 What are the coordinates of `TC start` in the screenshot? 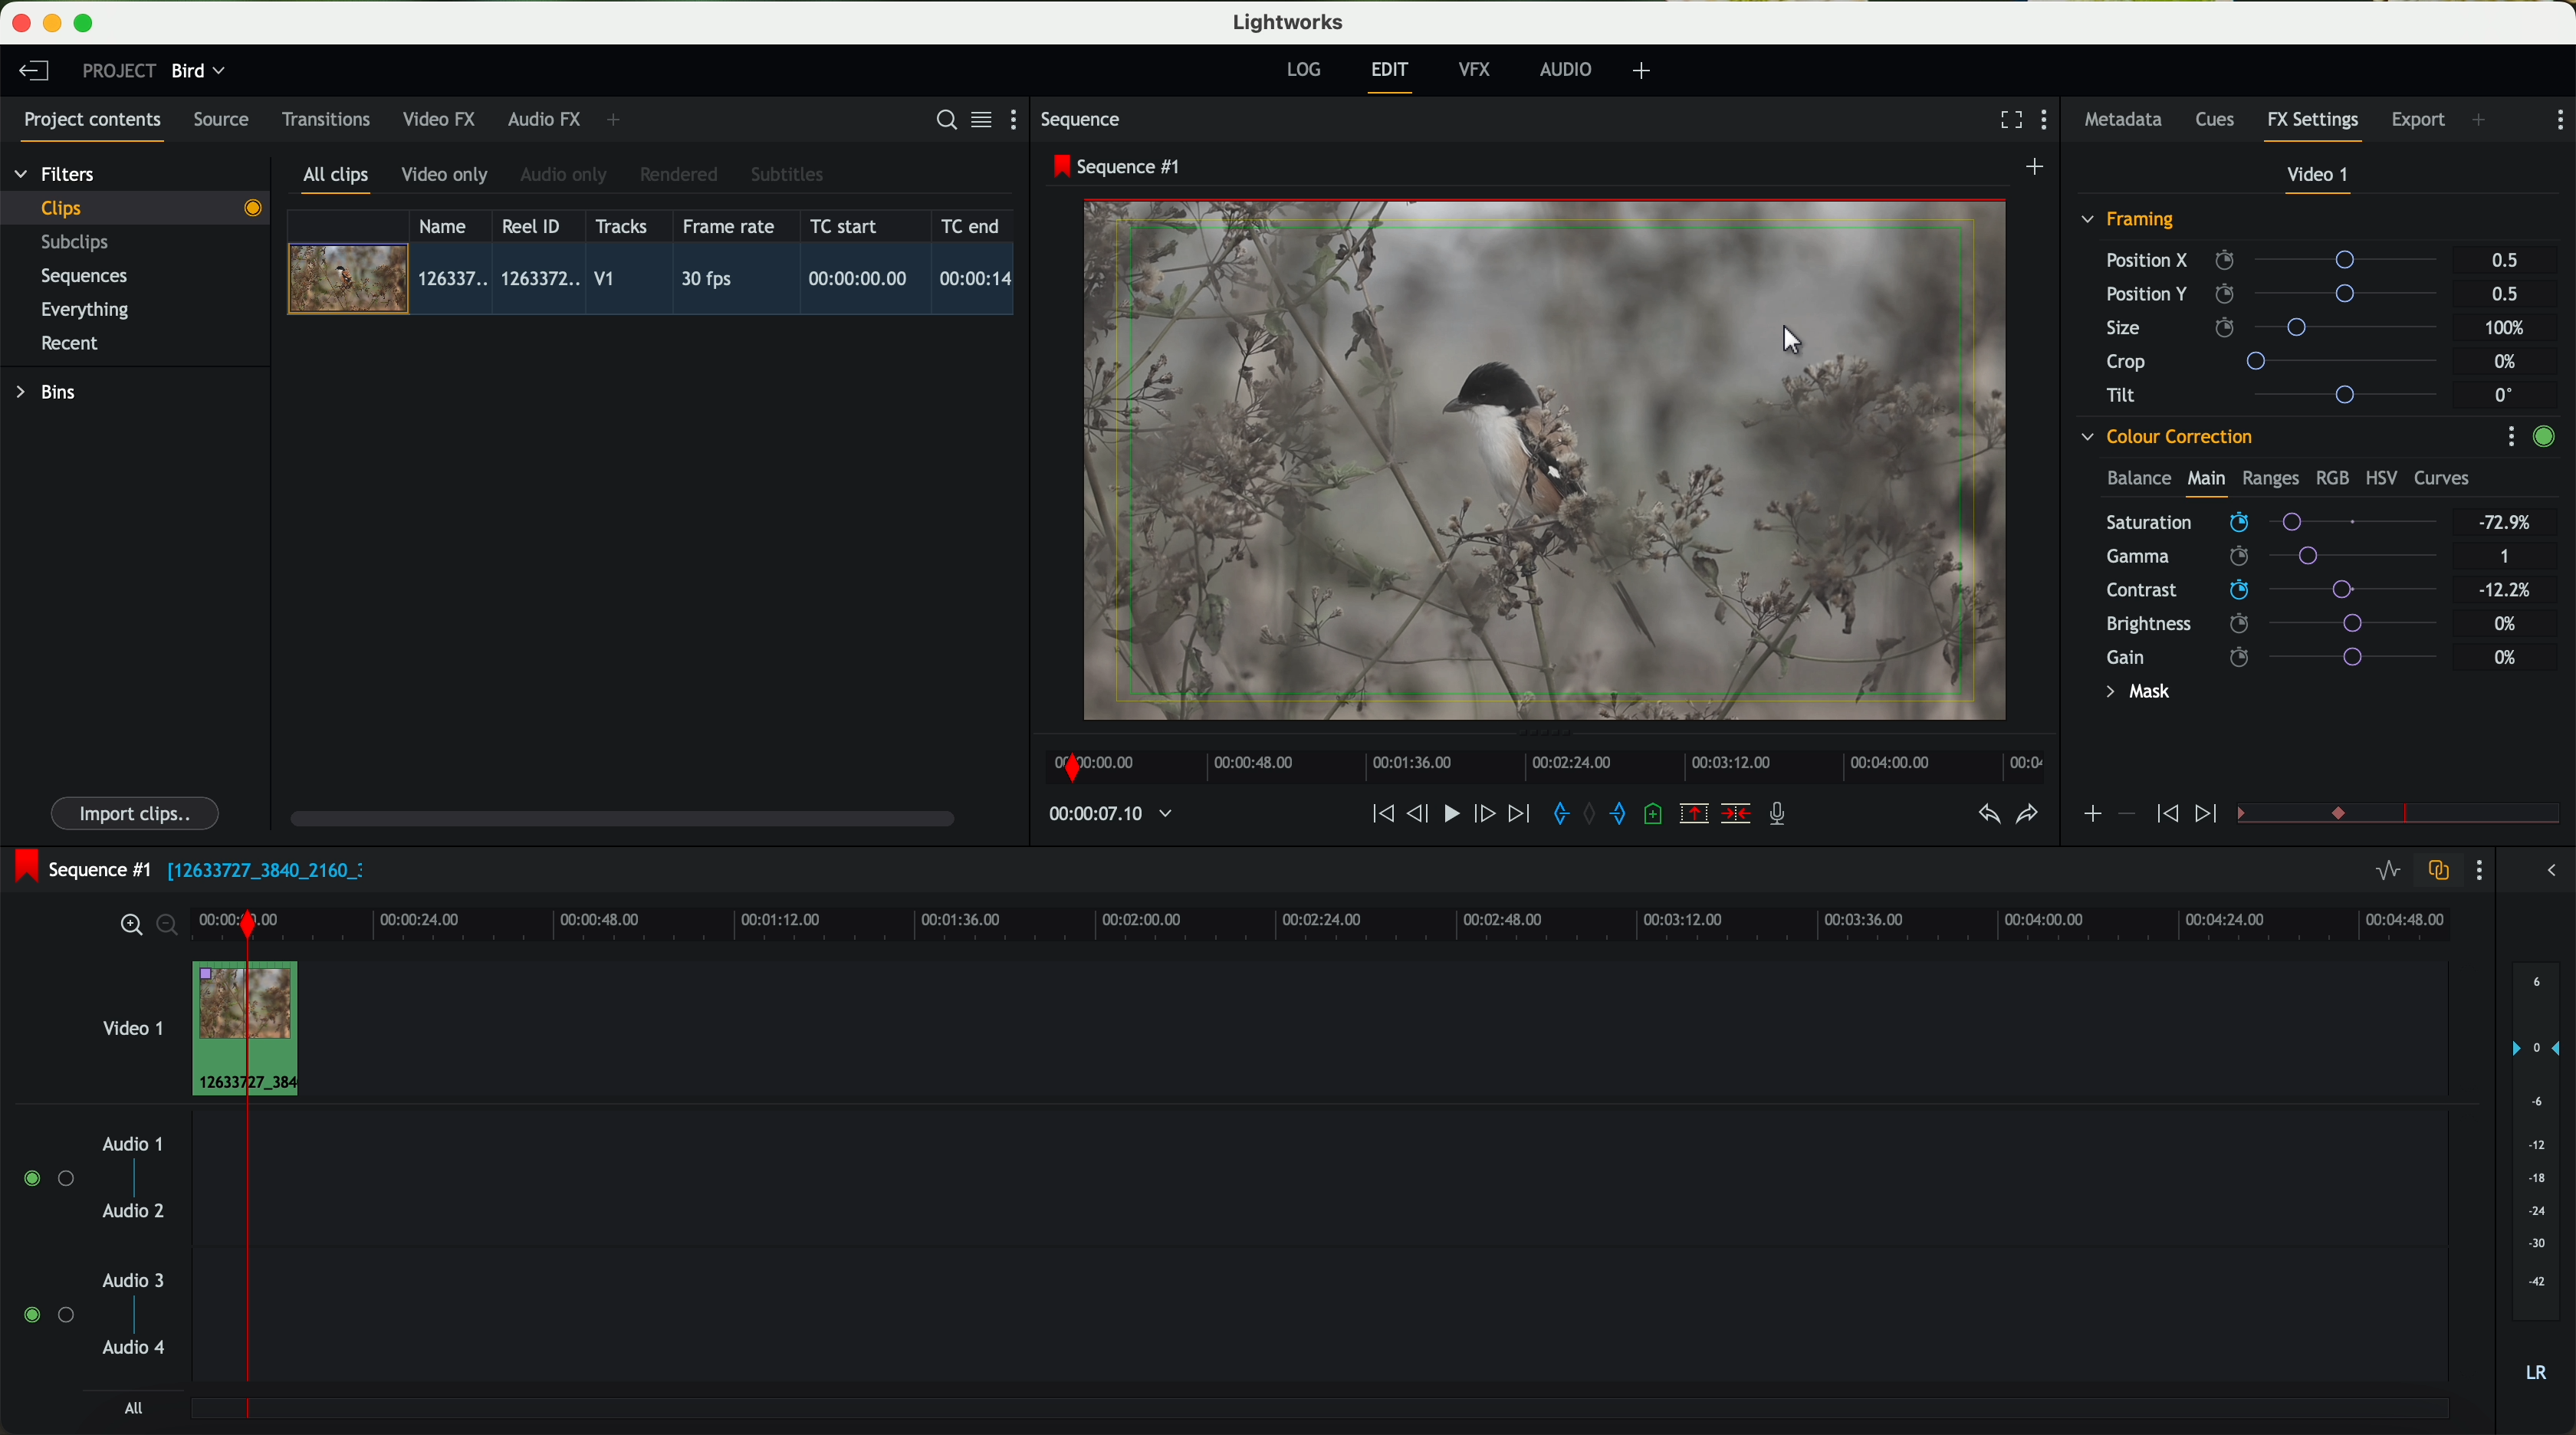 It's located at (846, 225).